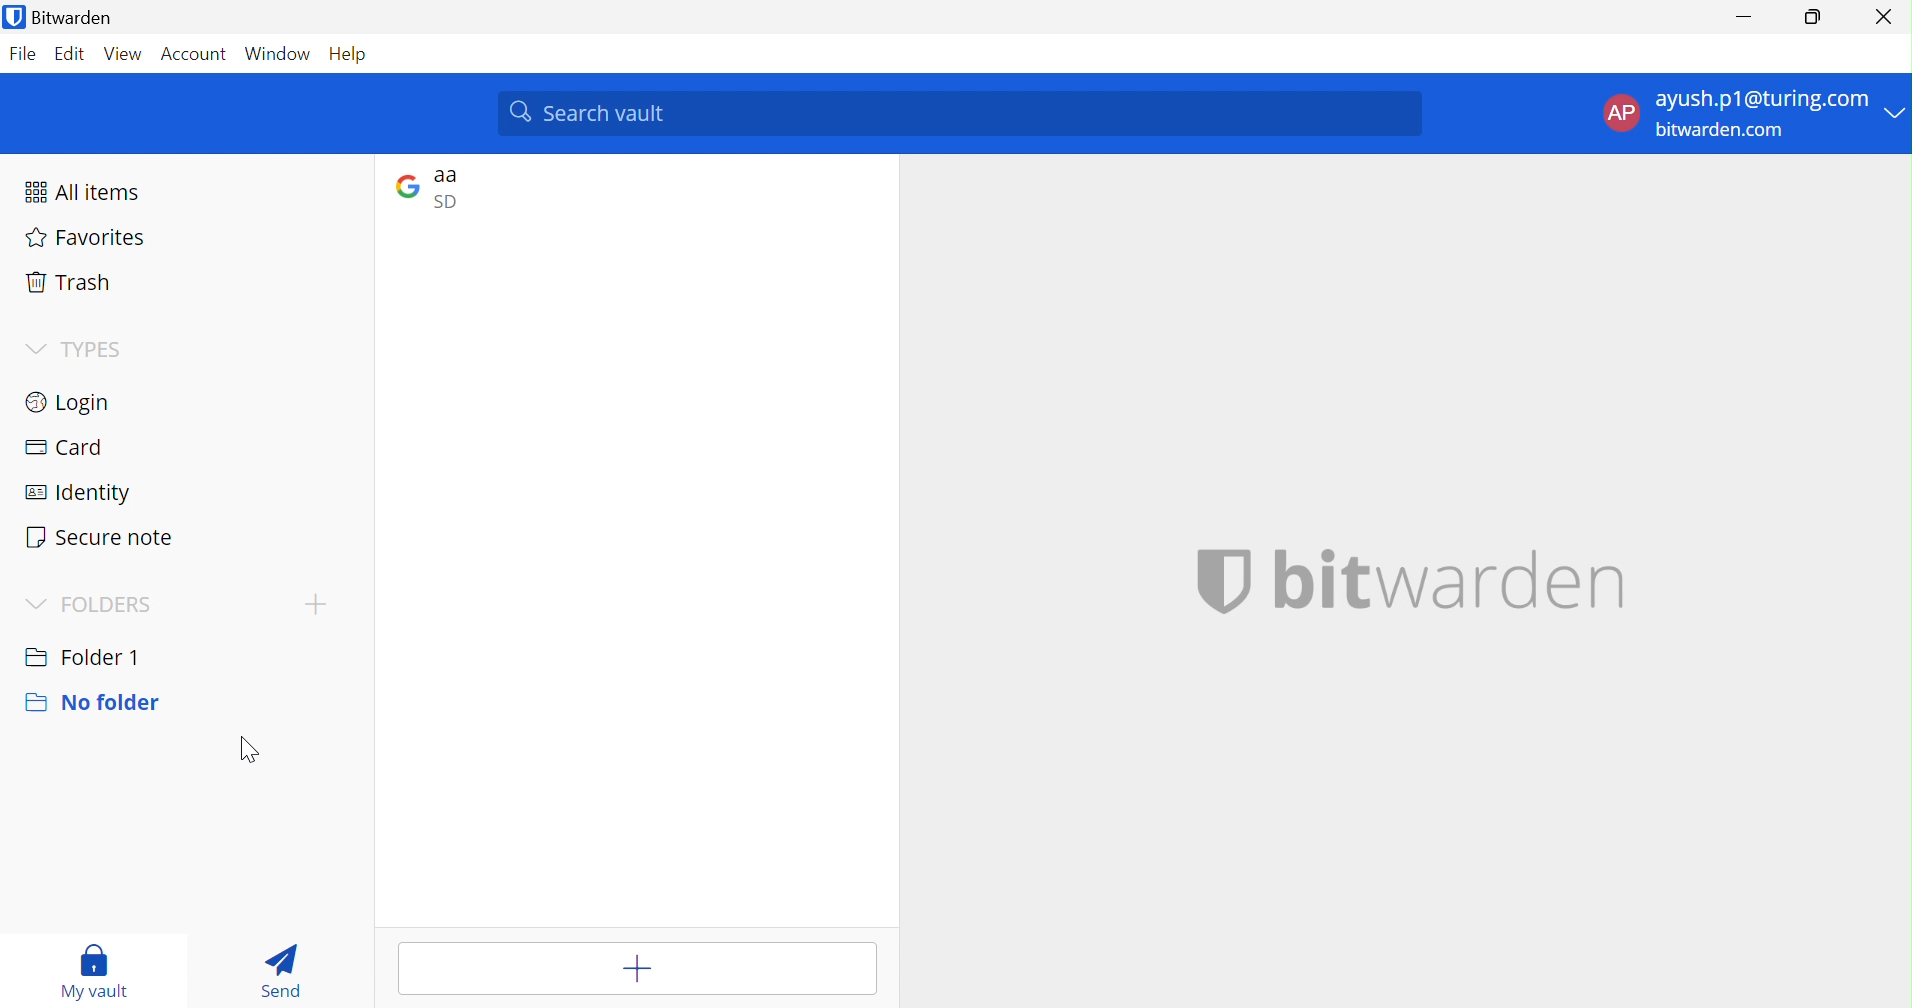 This screenshot has height=1008, width=1912. Describe the element at coordinates (108, 605) in the screenshot. I see `FOLDERS` at that location.